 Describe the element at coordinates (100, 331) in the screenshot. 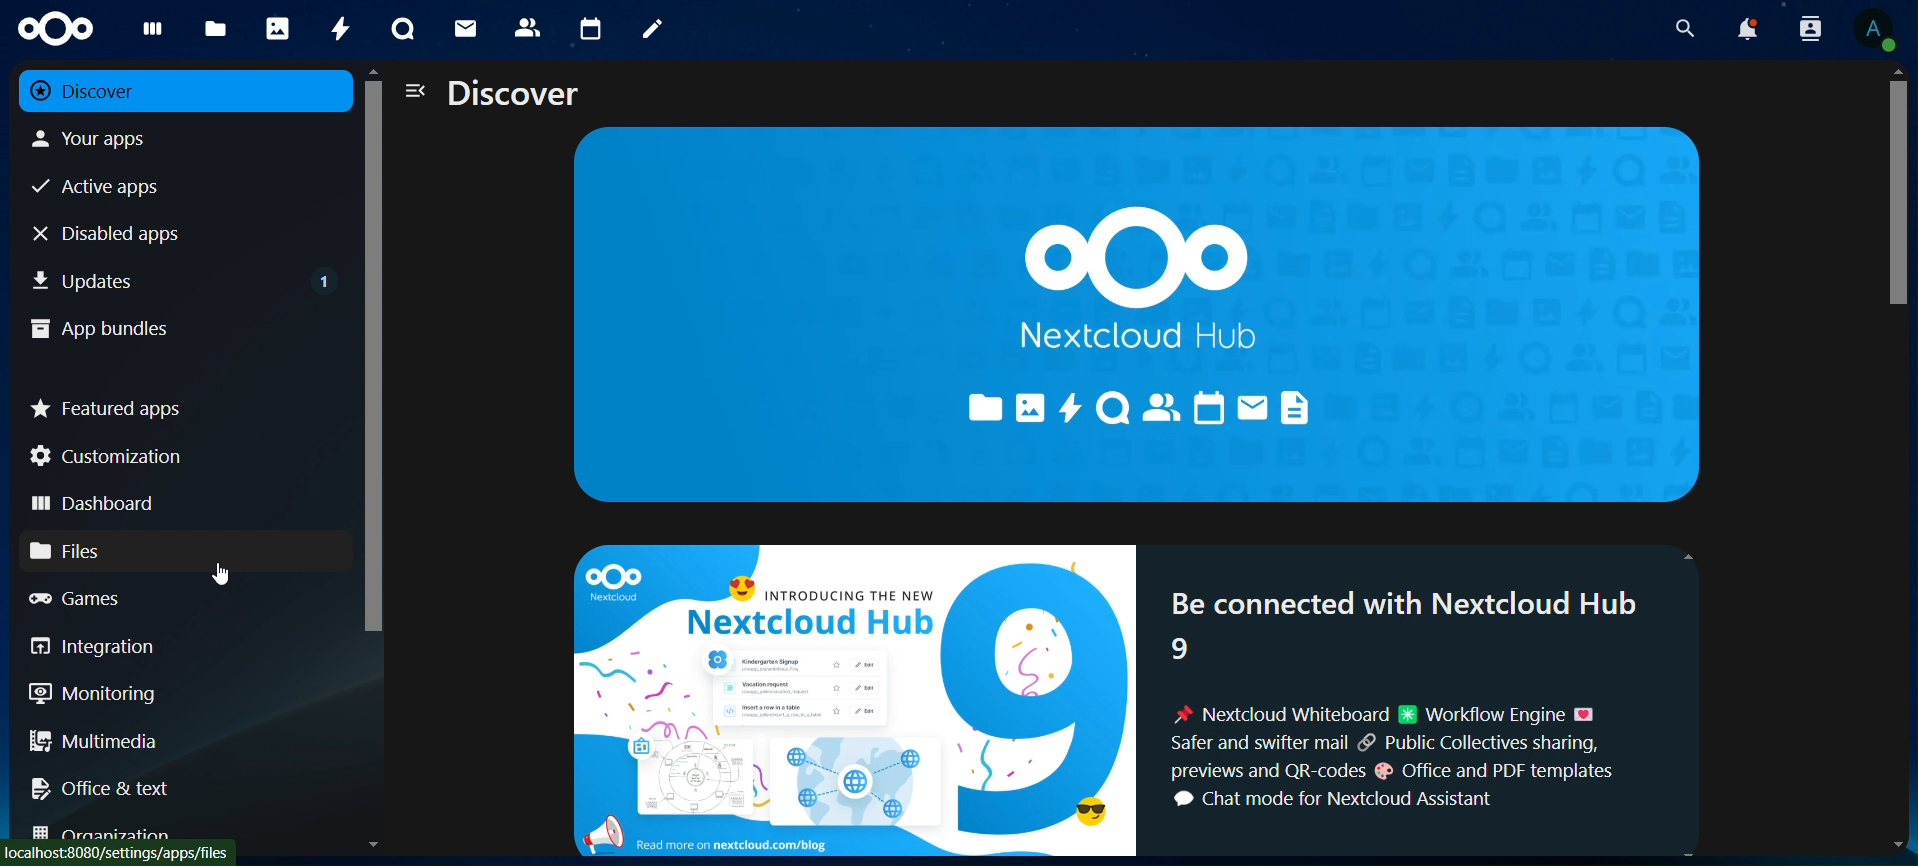

I see `app bundles` at that location.